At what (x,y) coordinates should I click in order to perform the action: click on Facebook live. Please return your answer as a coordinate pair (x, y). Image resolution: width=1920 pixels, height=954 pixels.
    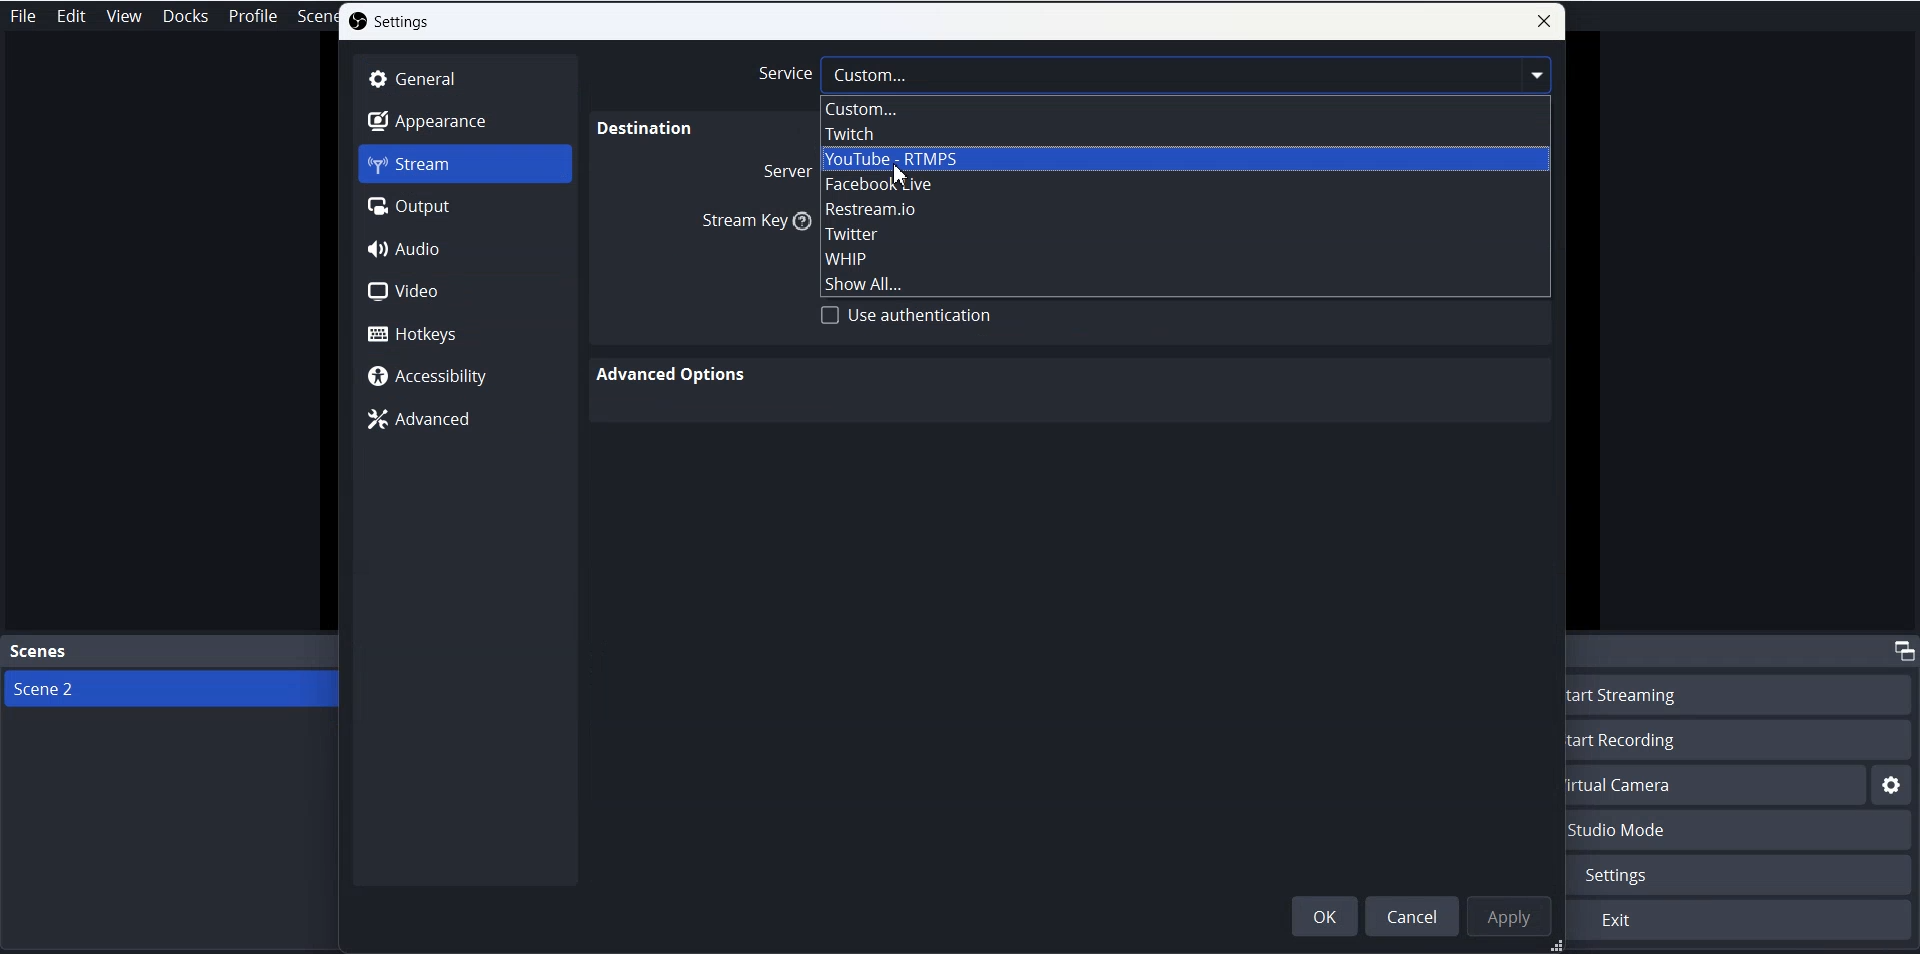
    Looking at the image, I should click on (1182, 184).